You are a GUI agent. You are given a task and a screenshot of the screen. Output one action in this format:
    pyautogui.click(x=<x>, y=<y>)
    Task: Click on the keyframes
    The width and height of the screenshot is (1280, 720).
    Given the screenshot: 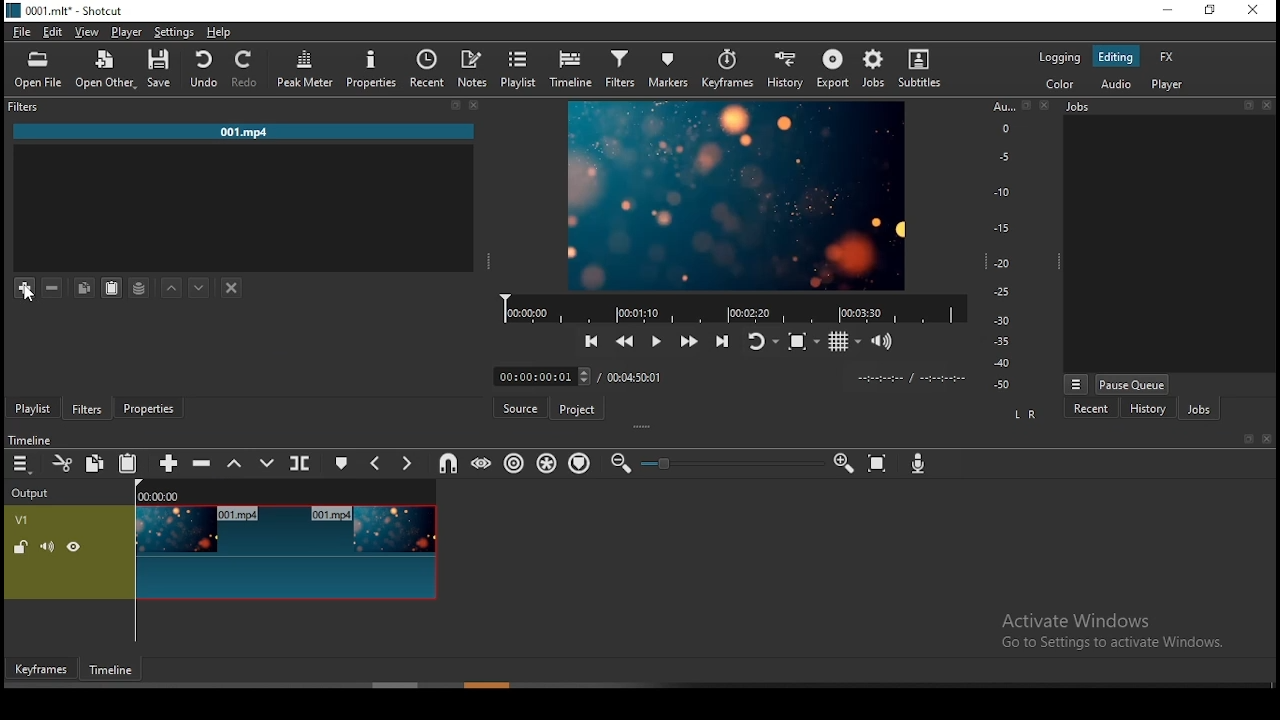 What is the action you would take?
    pyautogui.click(x=727, y=67)
    